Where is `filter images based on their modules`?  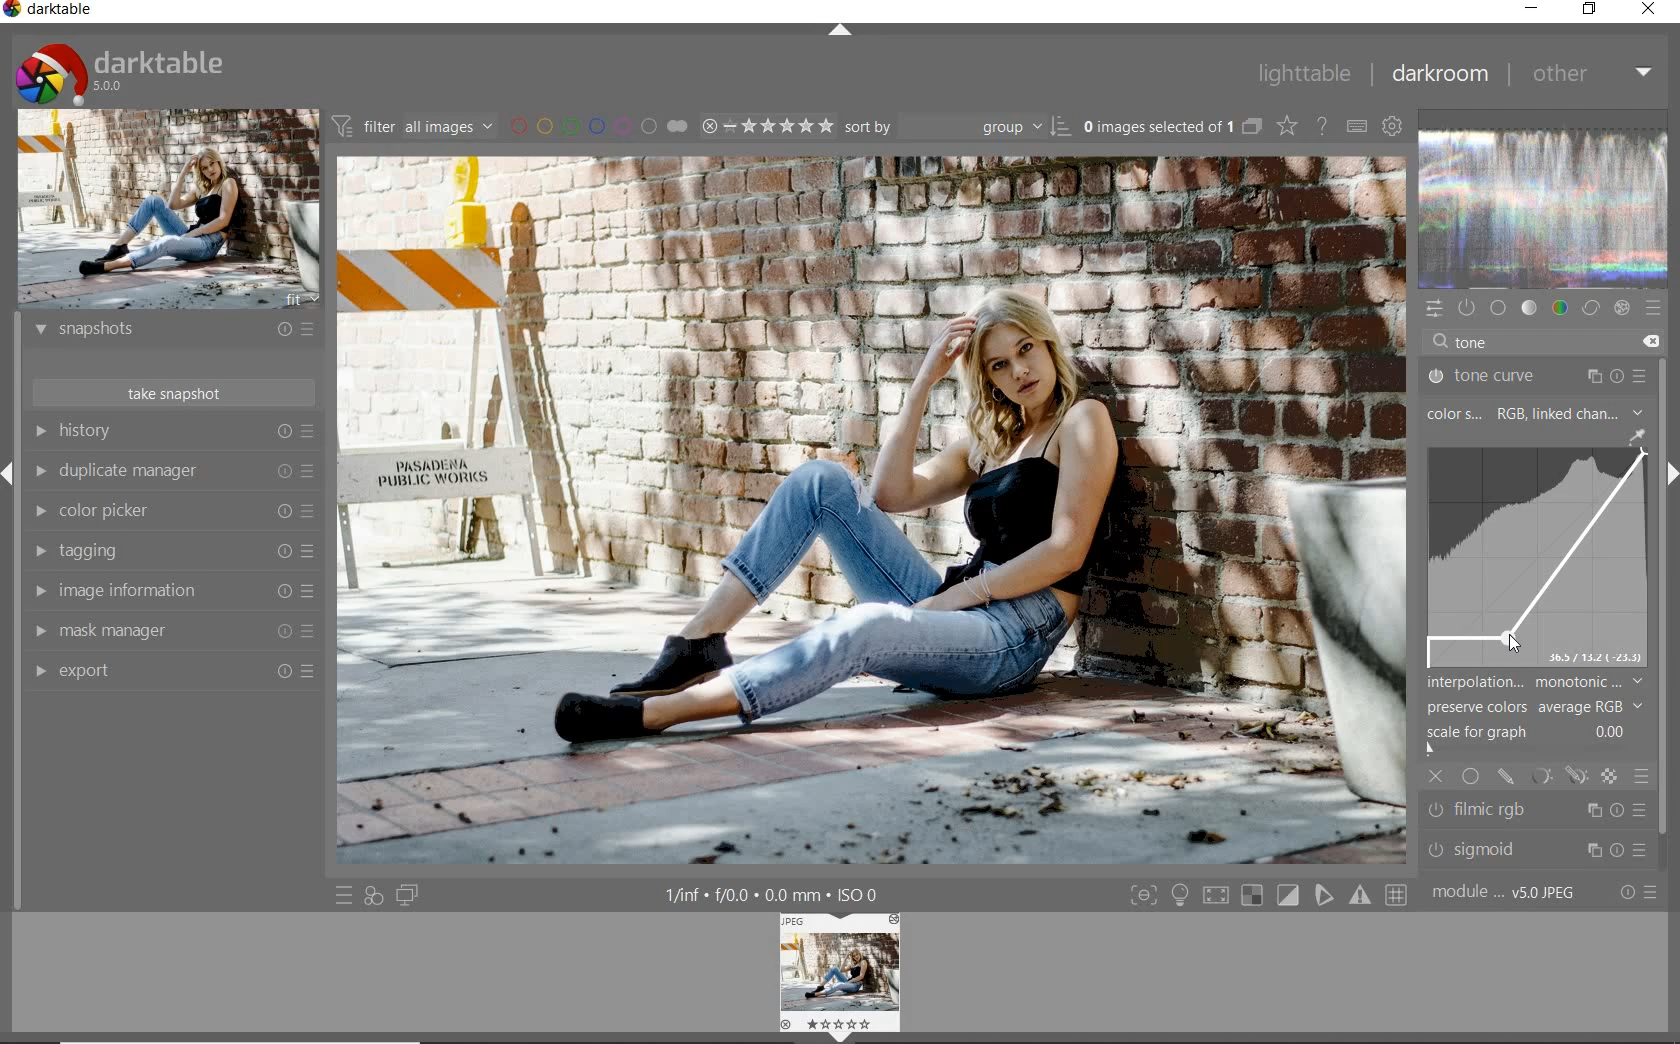
filter images based on their modules is located at coordinates (416, 128).